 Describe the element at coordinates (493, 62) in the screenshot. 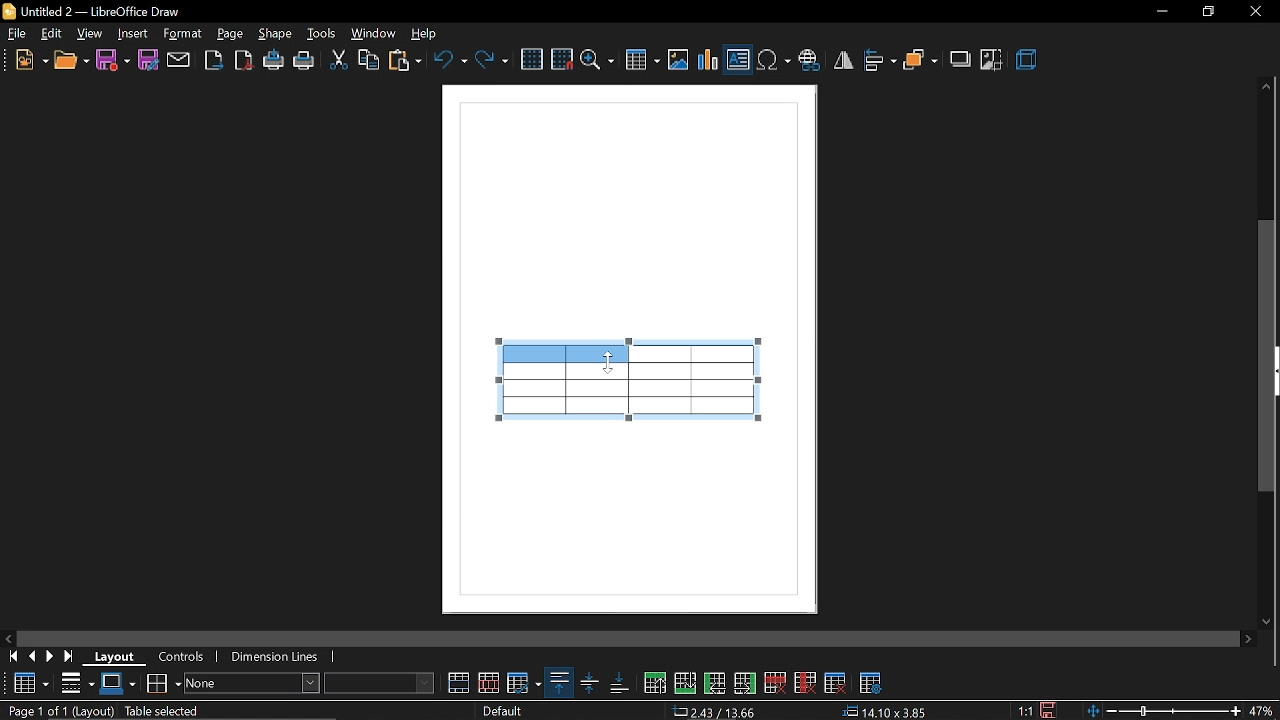

I see `redo` at that location.